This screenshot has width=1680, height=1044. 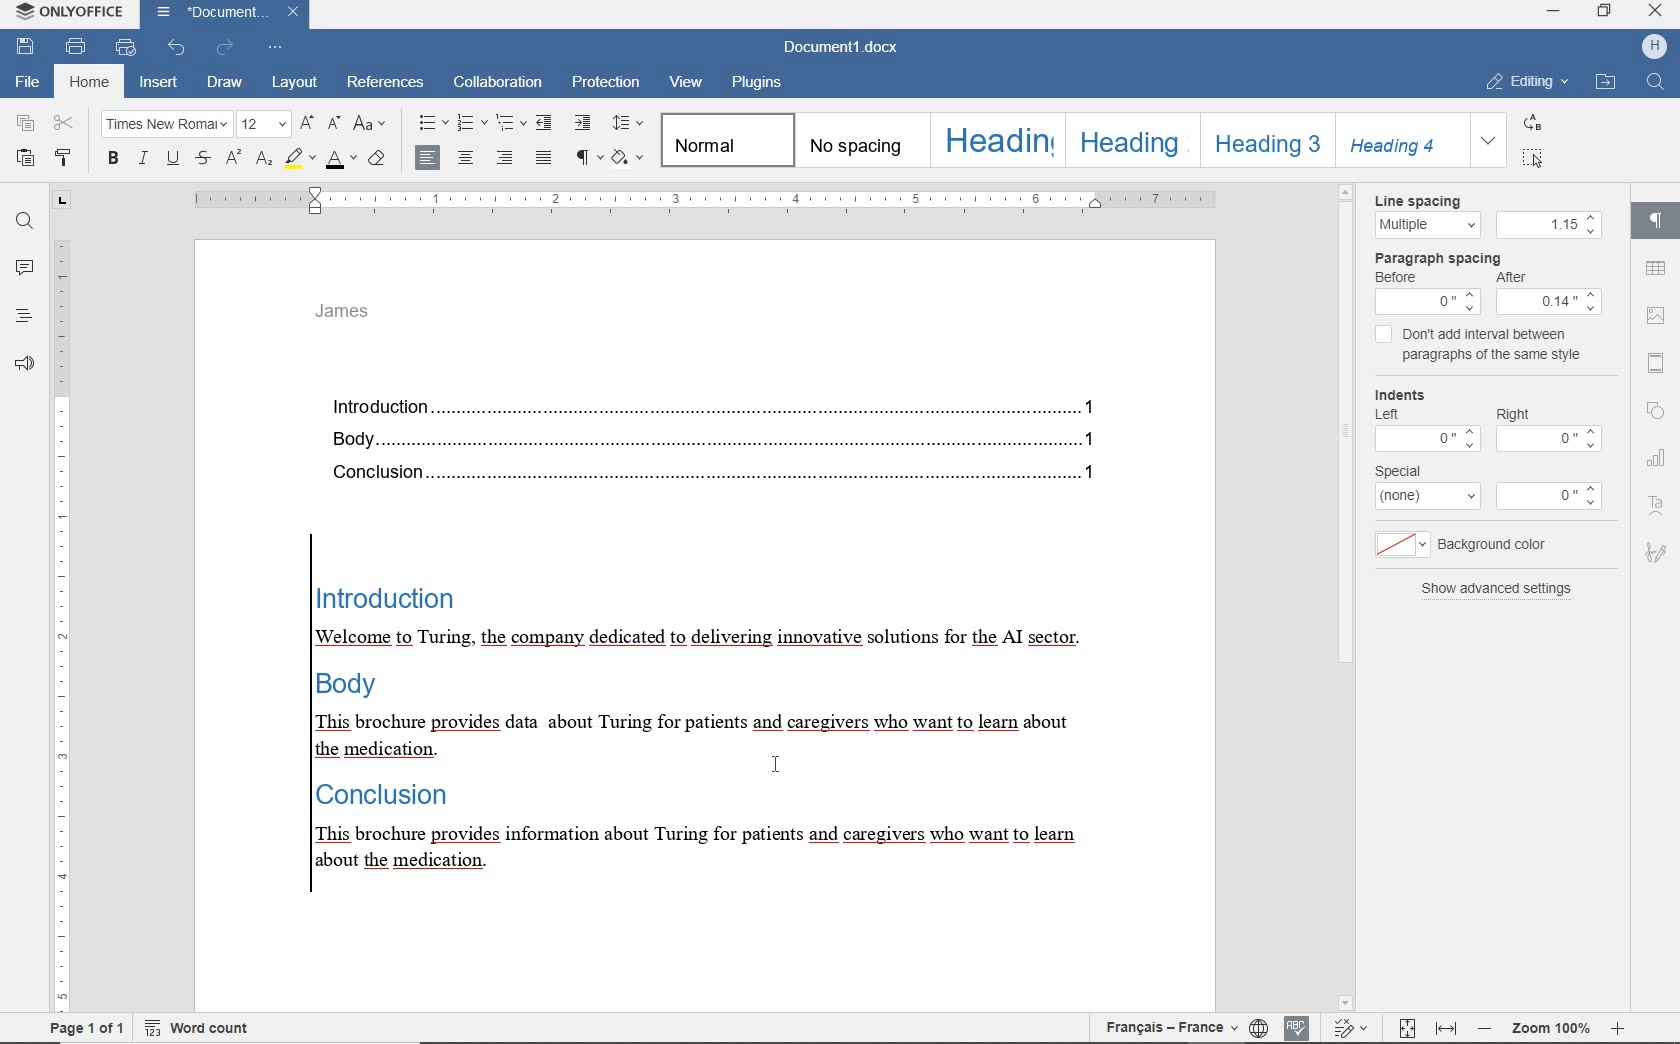 What do you see at coordinates (1534, 160) in the screenshot?
I see `select all` at bounding box center [1534, 160].